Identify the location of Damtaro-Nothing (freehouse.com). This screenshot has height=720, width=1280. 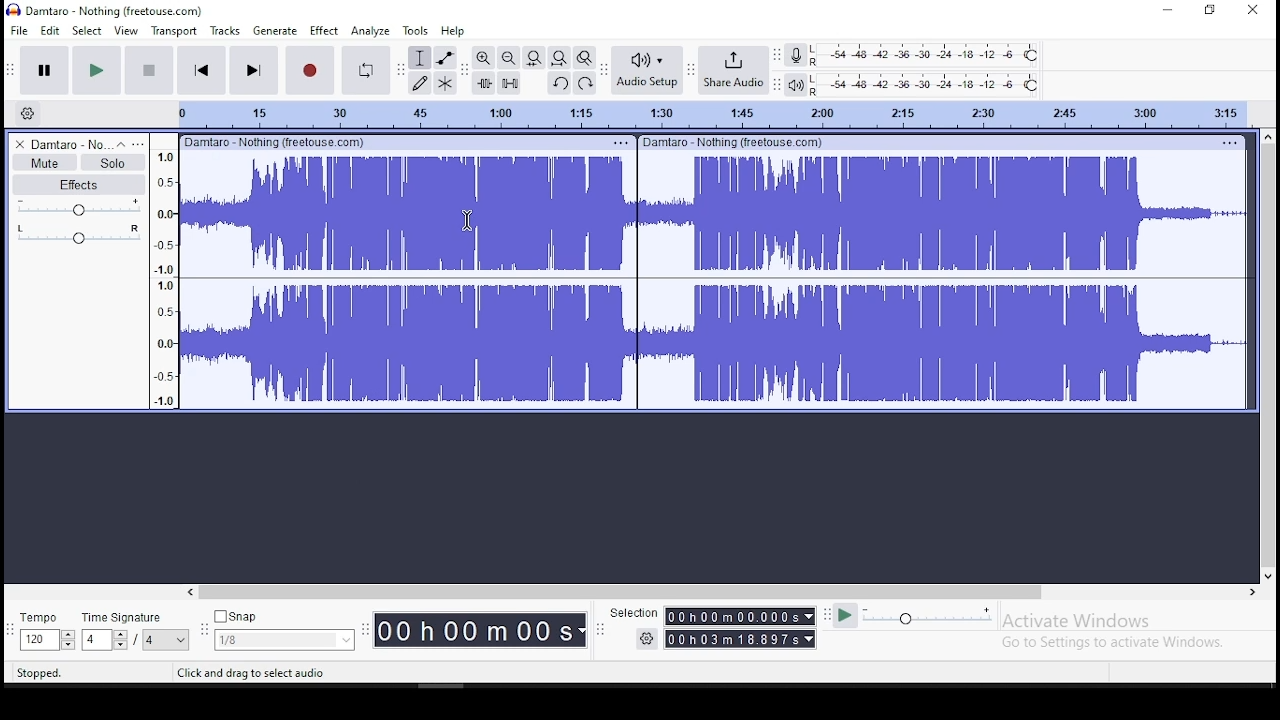
(734, 142).